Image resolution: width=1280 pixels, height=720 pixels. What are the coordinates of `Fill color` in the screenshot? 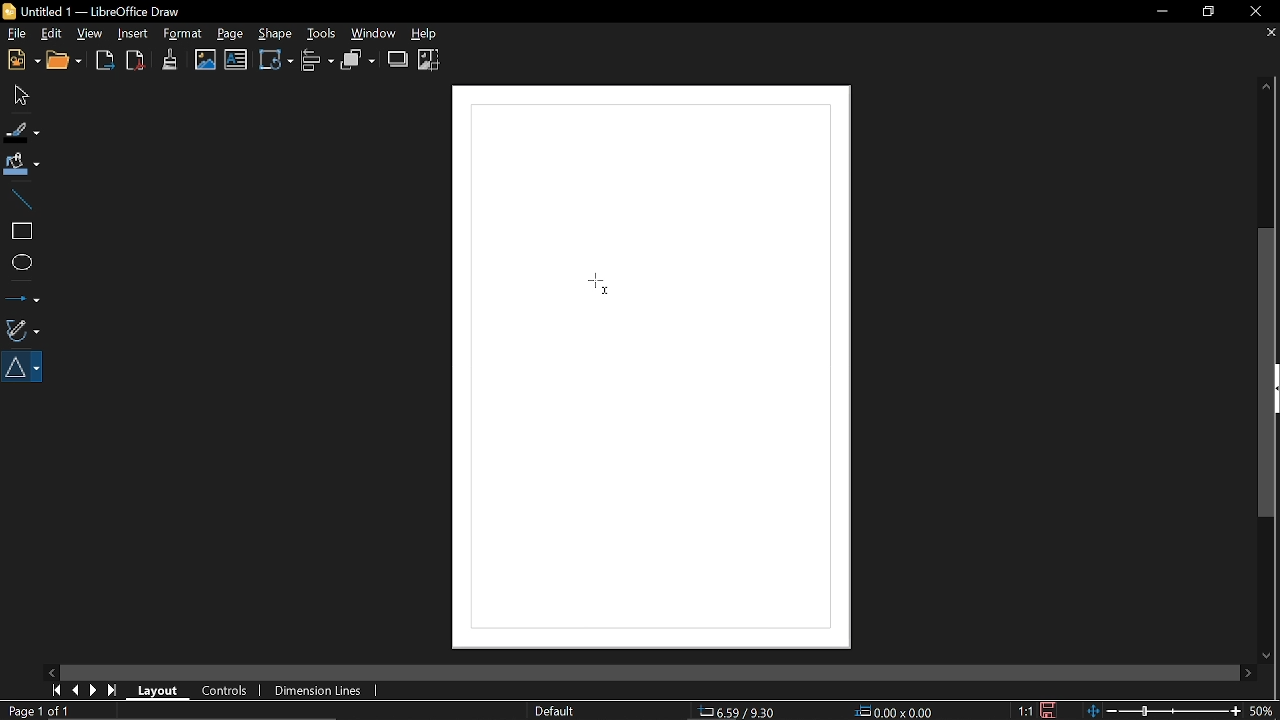 It's located at (22, 165).